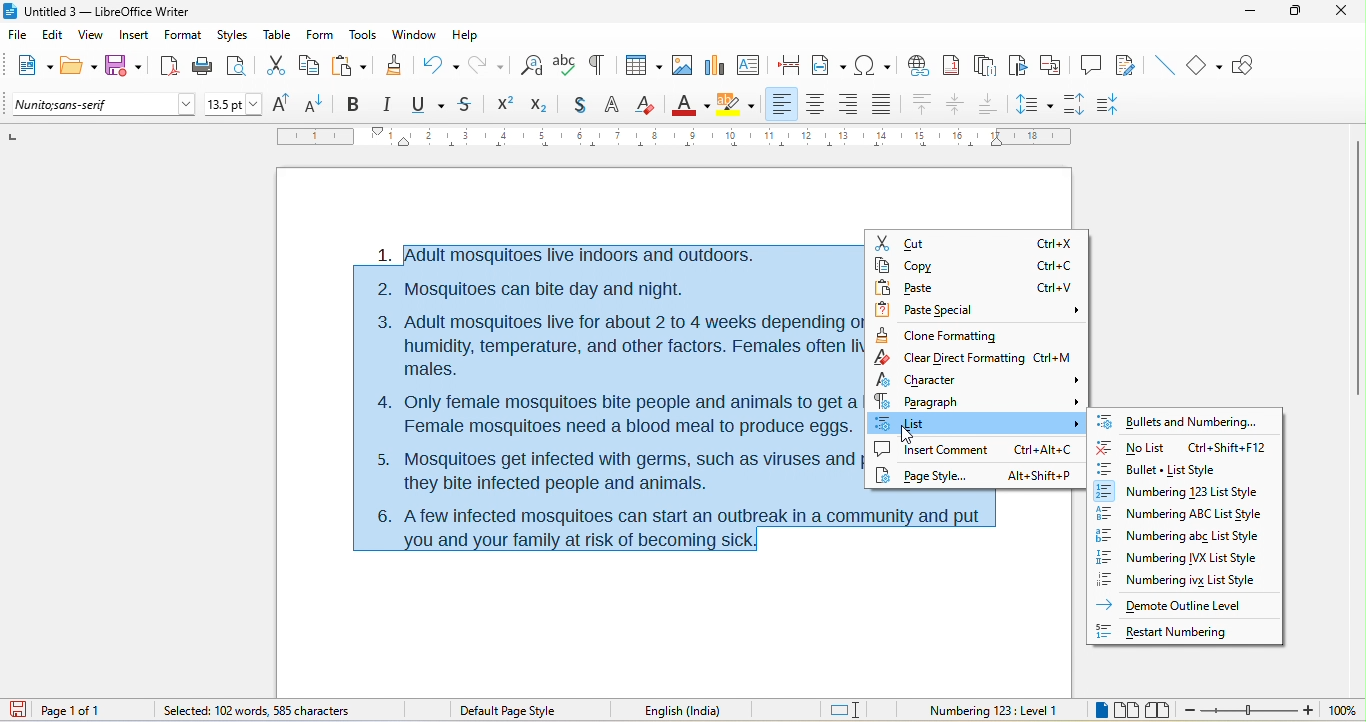 This screenshot has width=1366, height=722. I want to click on Superscript, so click(502, 106).